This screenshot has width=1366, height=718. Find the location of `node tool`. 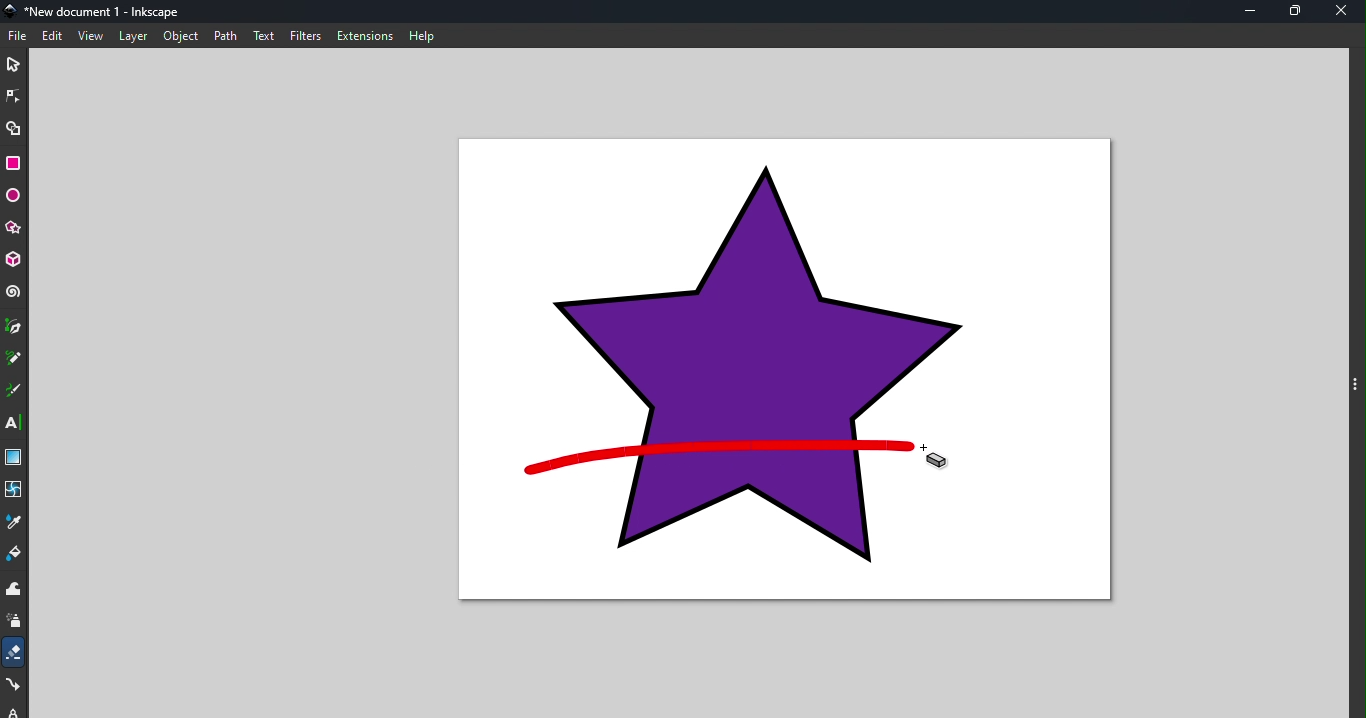

node tool is located at coordinates (15, 95).